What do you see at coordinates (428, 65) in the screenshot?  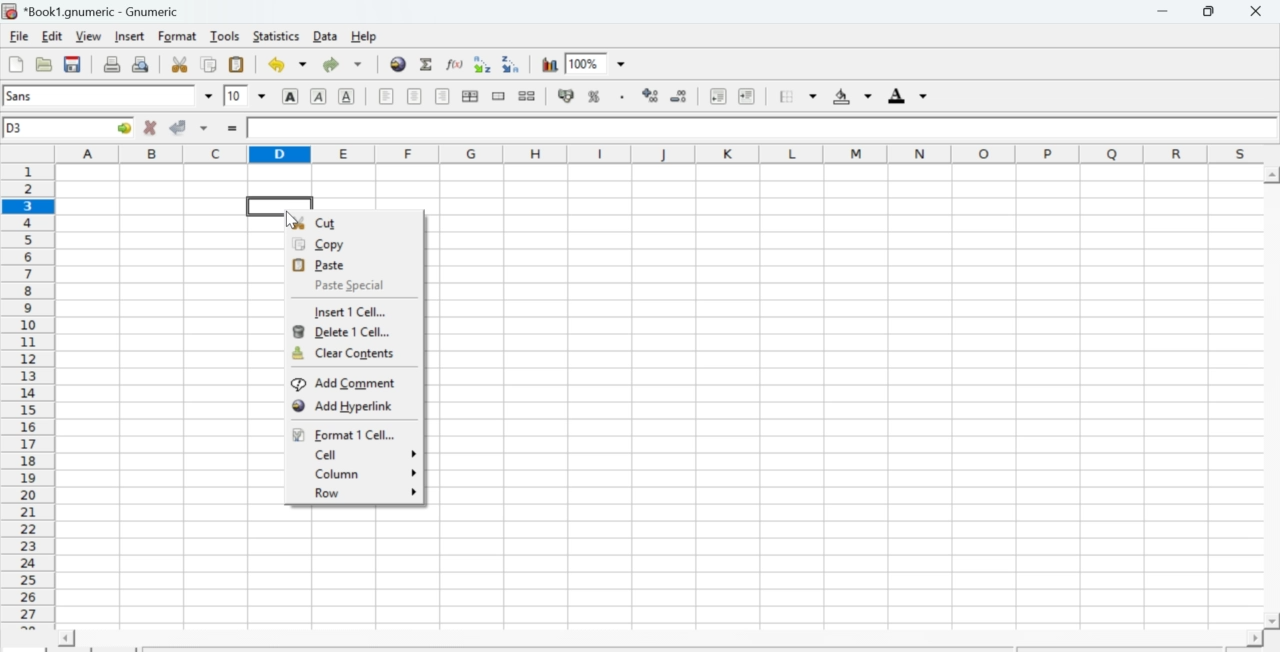 I see `Sum` at bounding box center [428, 65].